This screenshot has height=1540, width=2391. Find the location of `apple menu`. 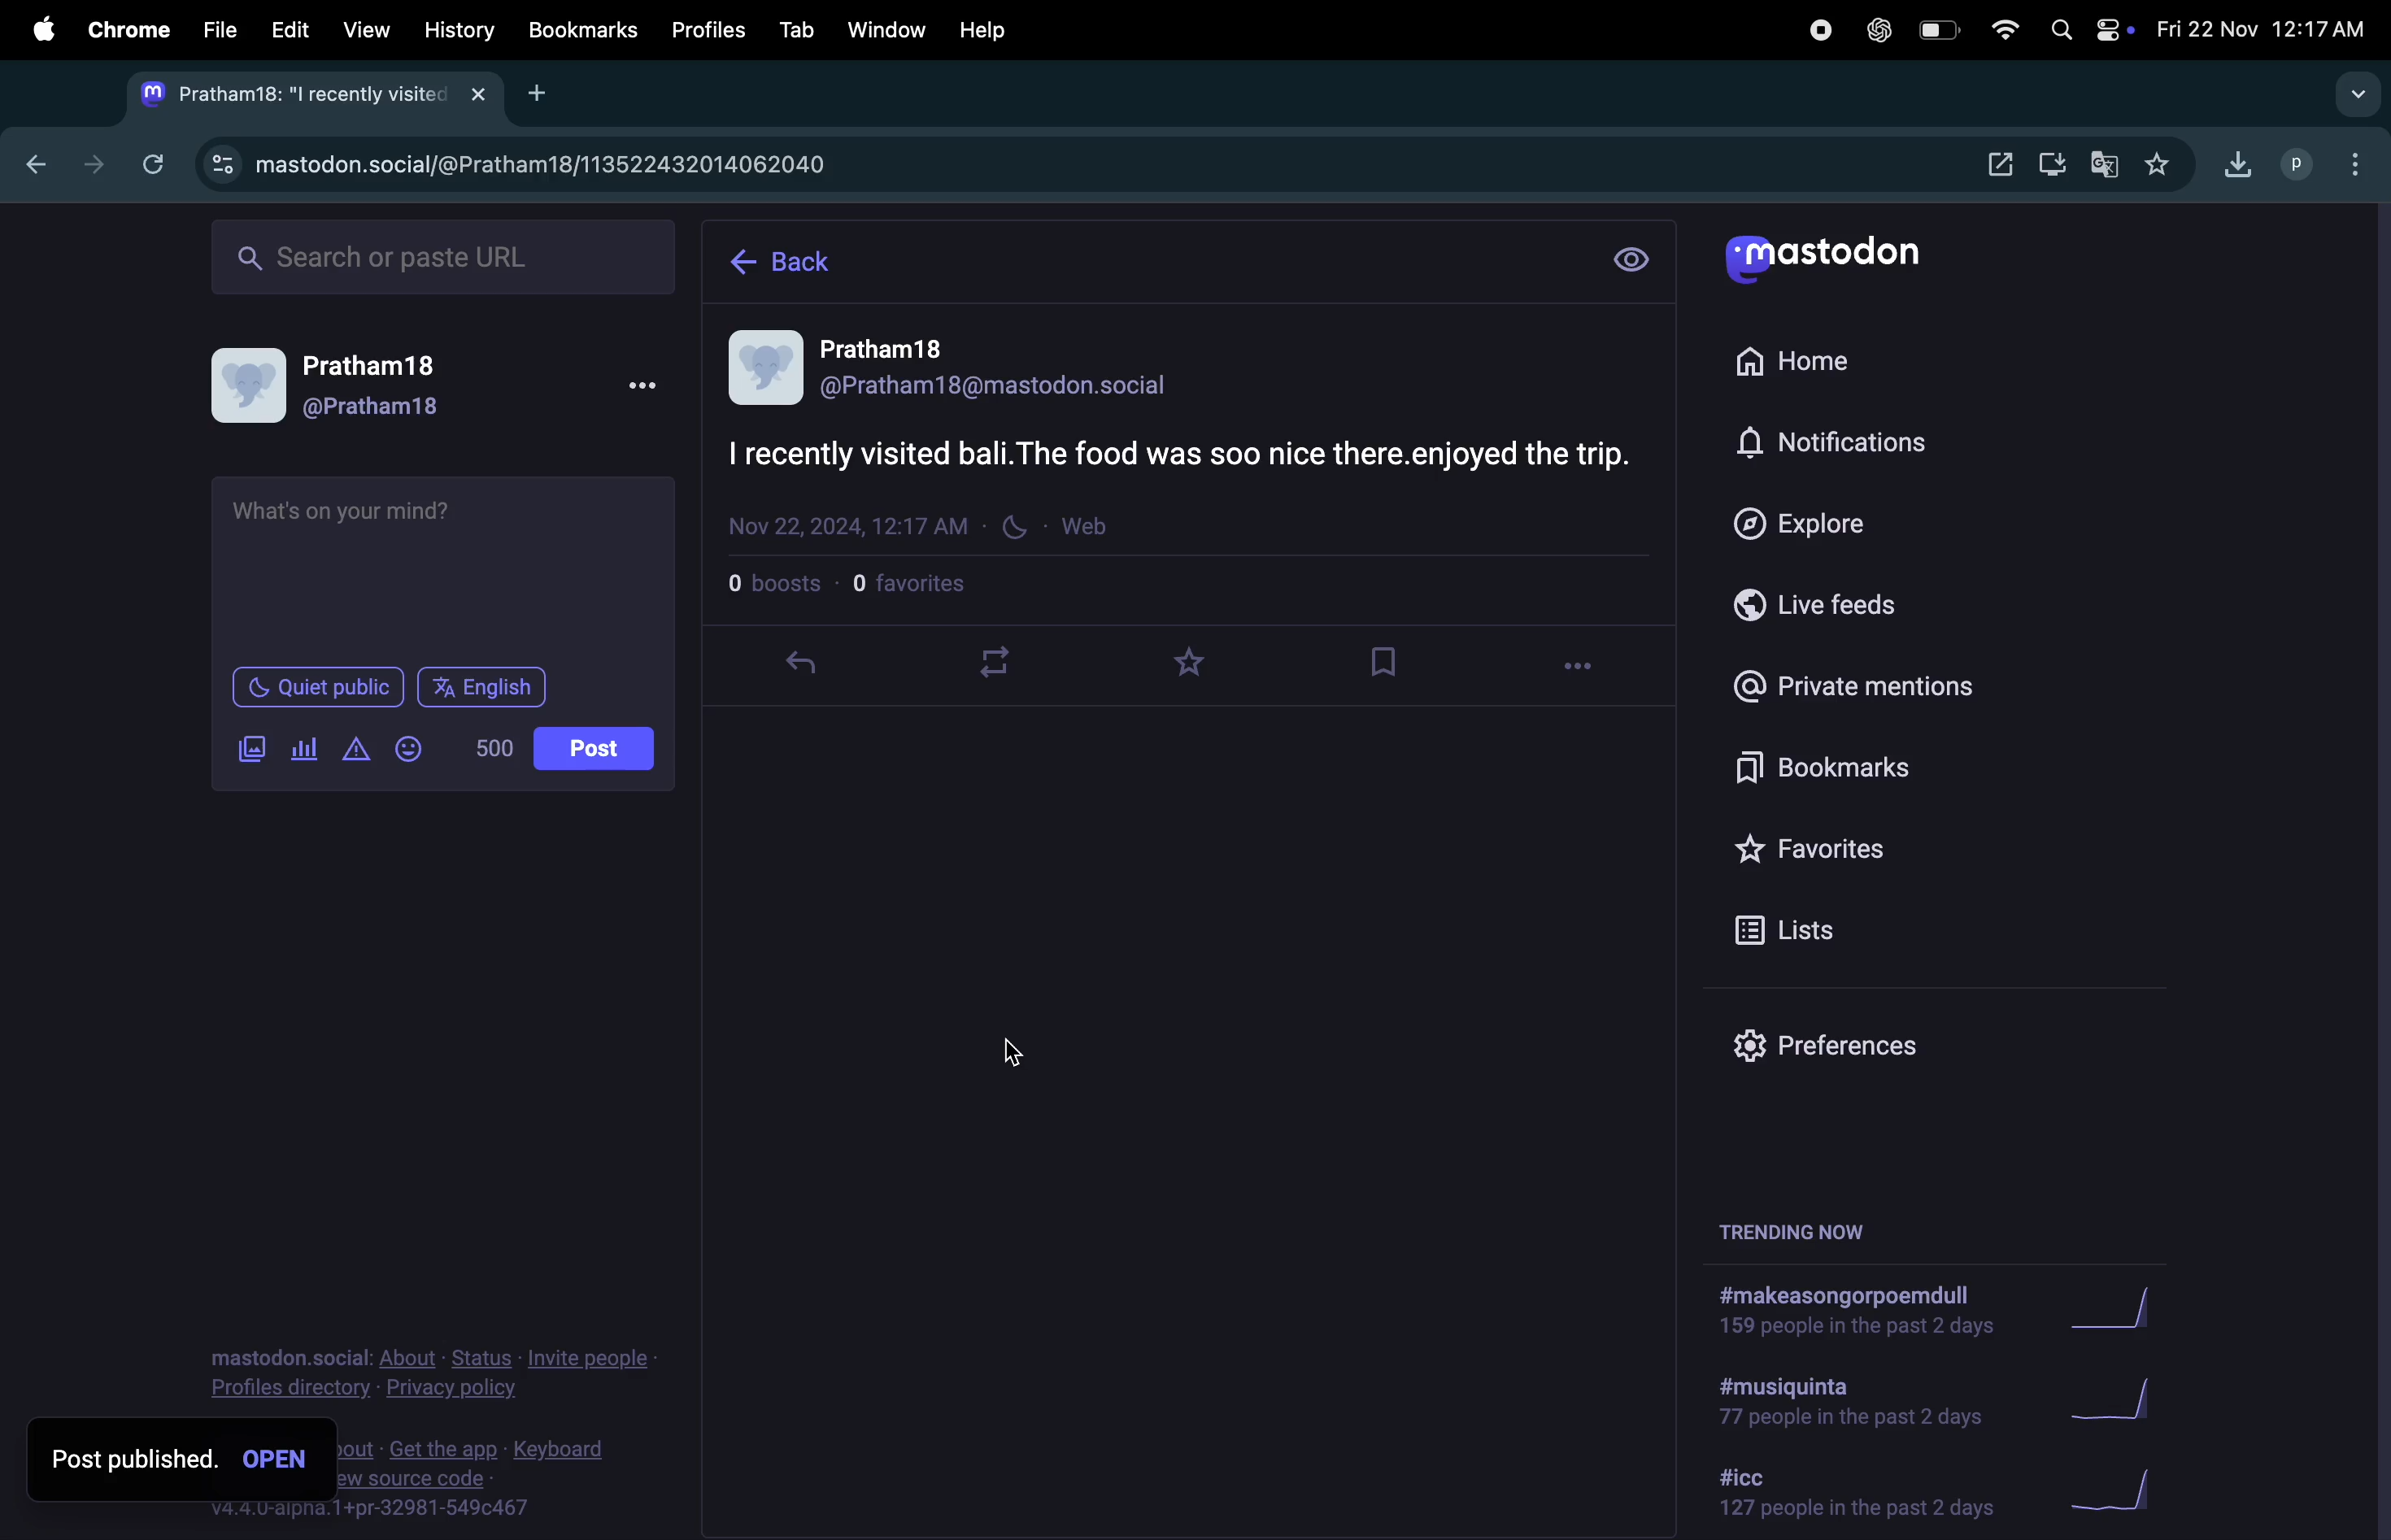

apple menu is located at coordinates (44, 27).